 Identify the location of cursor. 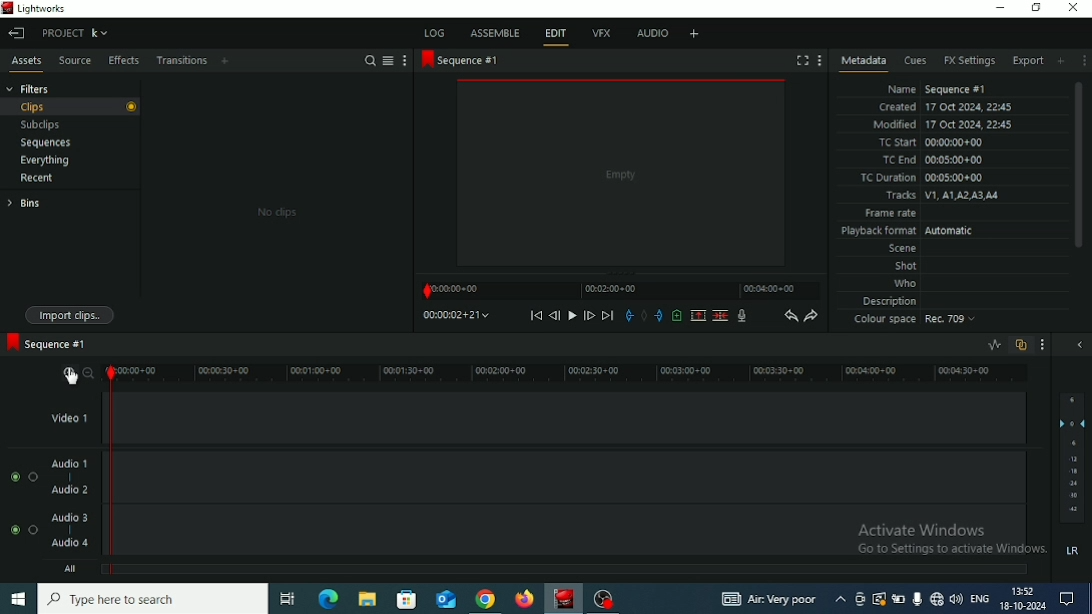
(70, 380).